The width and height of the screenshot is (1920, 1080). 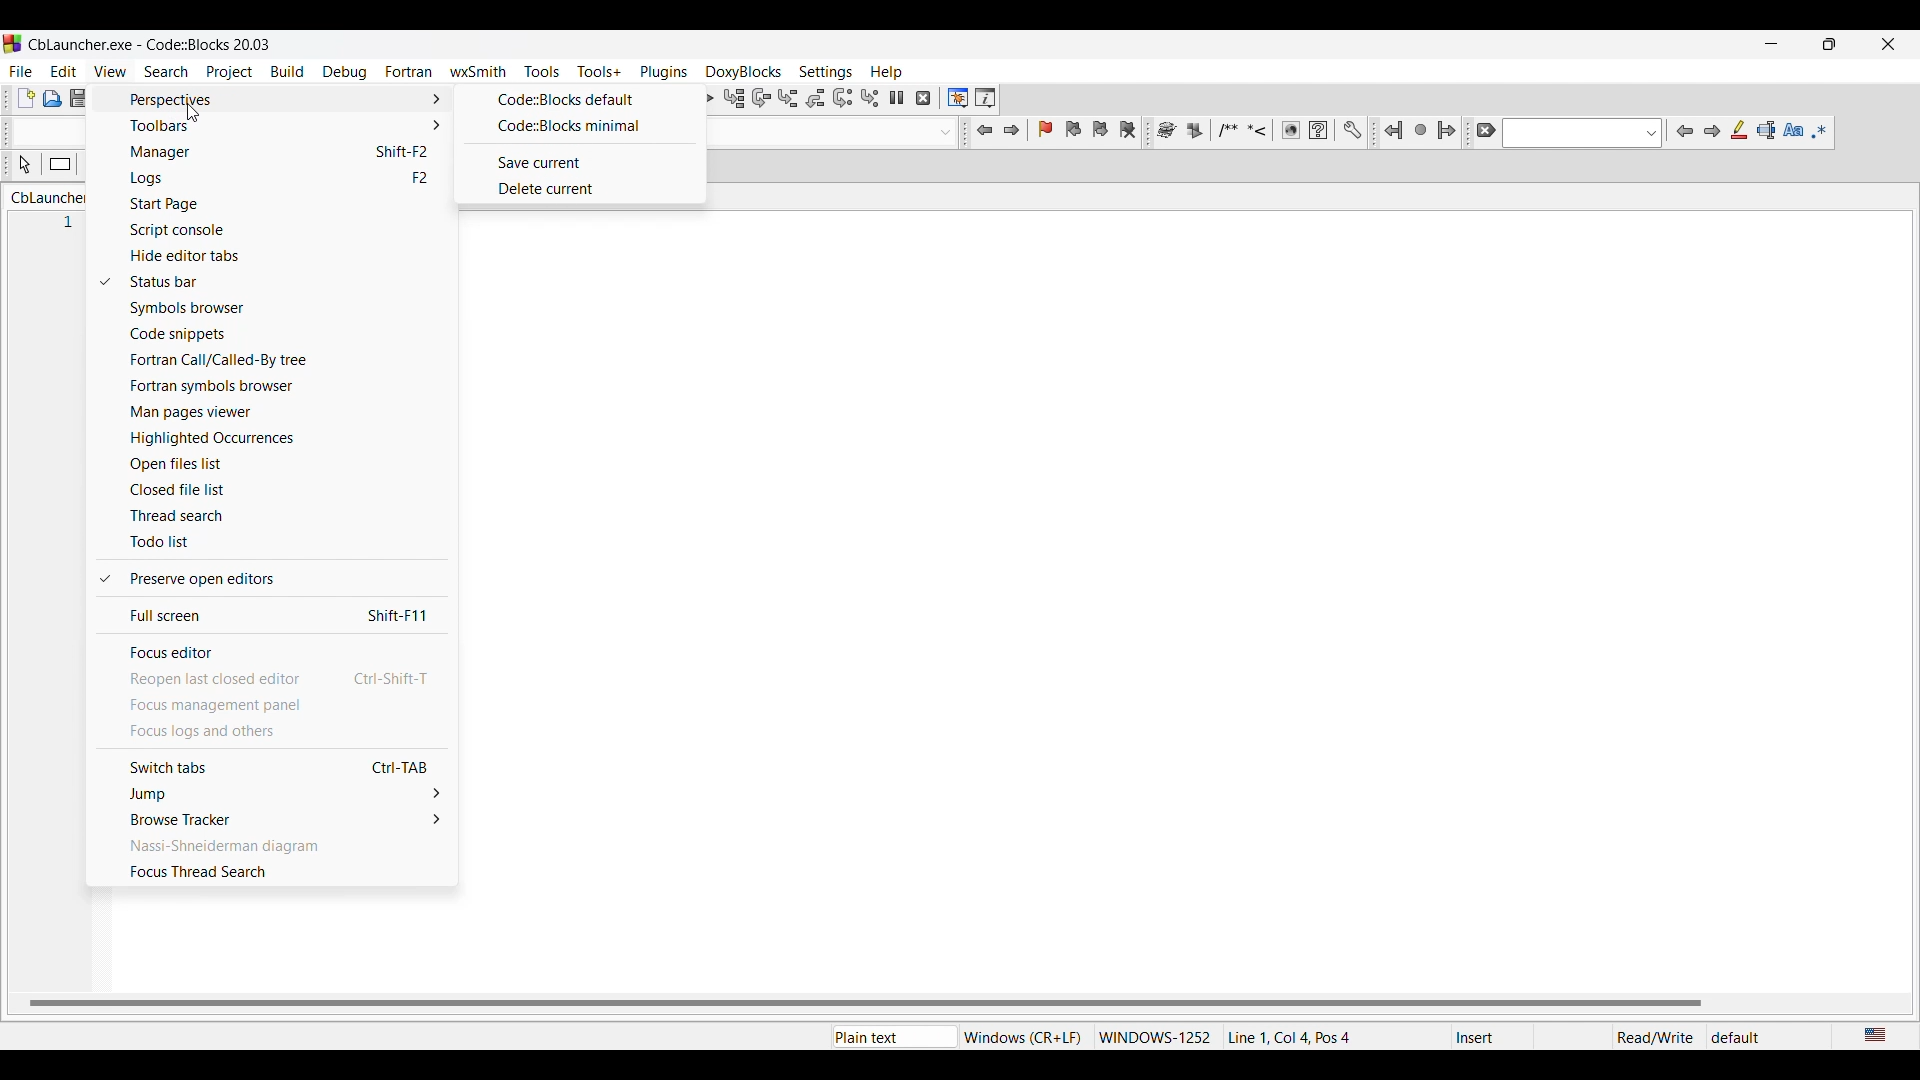 I want to click on Code::Blocks default, so click(x=583, y=100).